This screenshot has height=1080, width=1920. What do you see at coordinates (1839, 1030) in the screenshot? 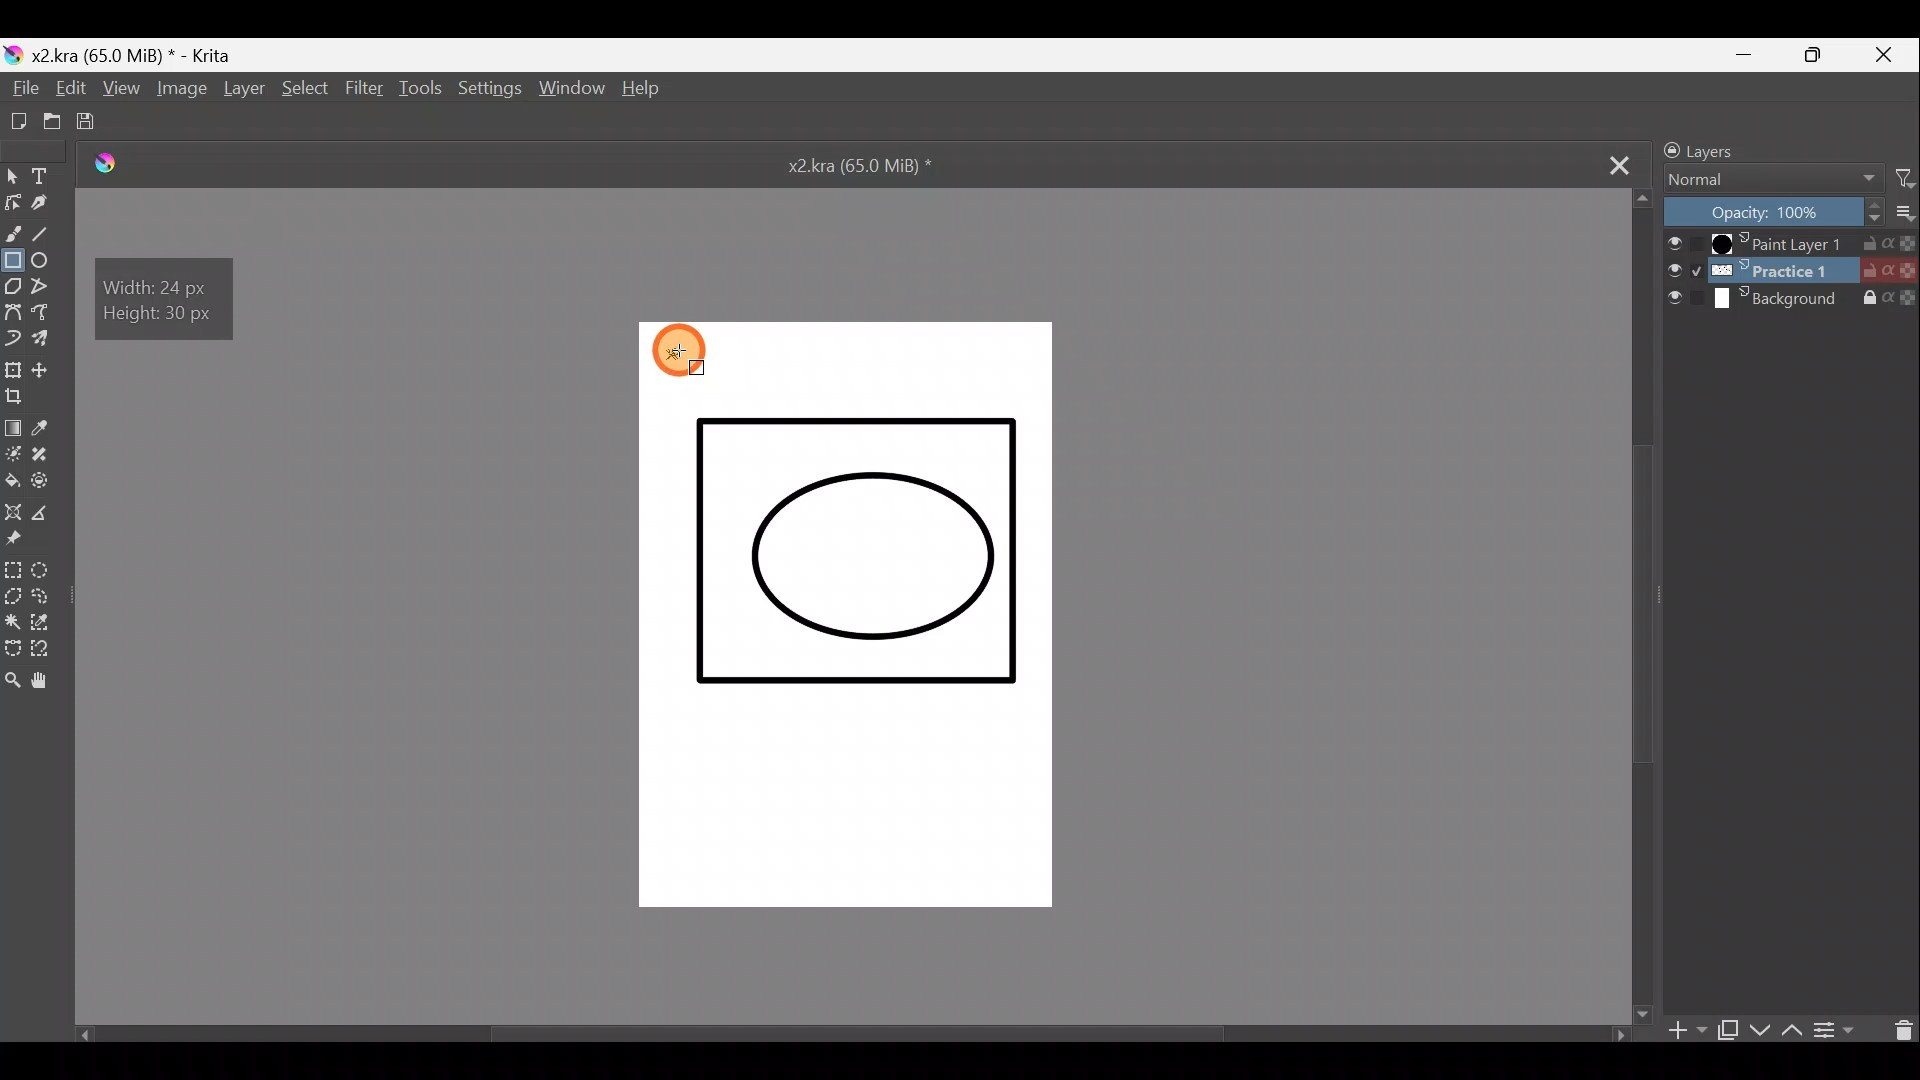
I see `View/change layer properties` at bounding box center [1839, 1030].